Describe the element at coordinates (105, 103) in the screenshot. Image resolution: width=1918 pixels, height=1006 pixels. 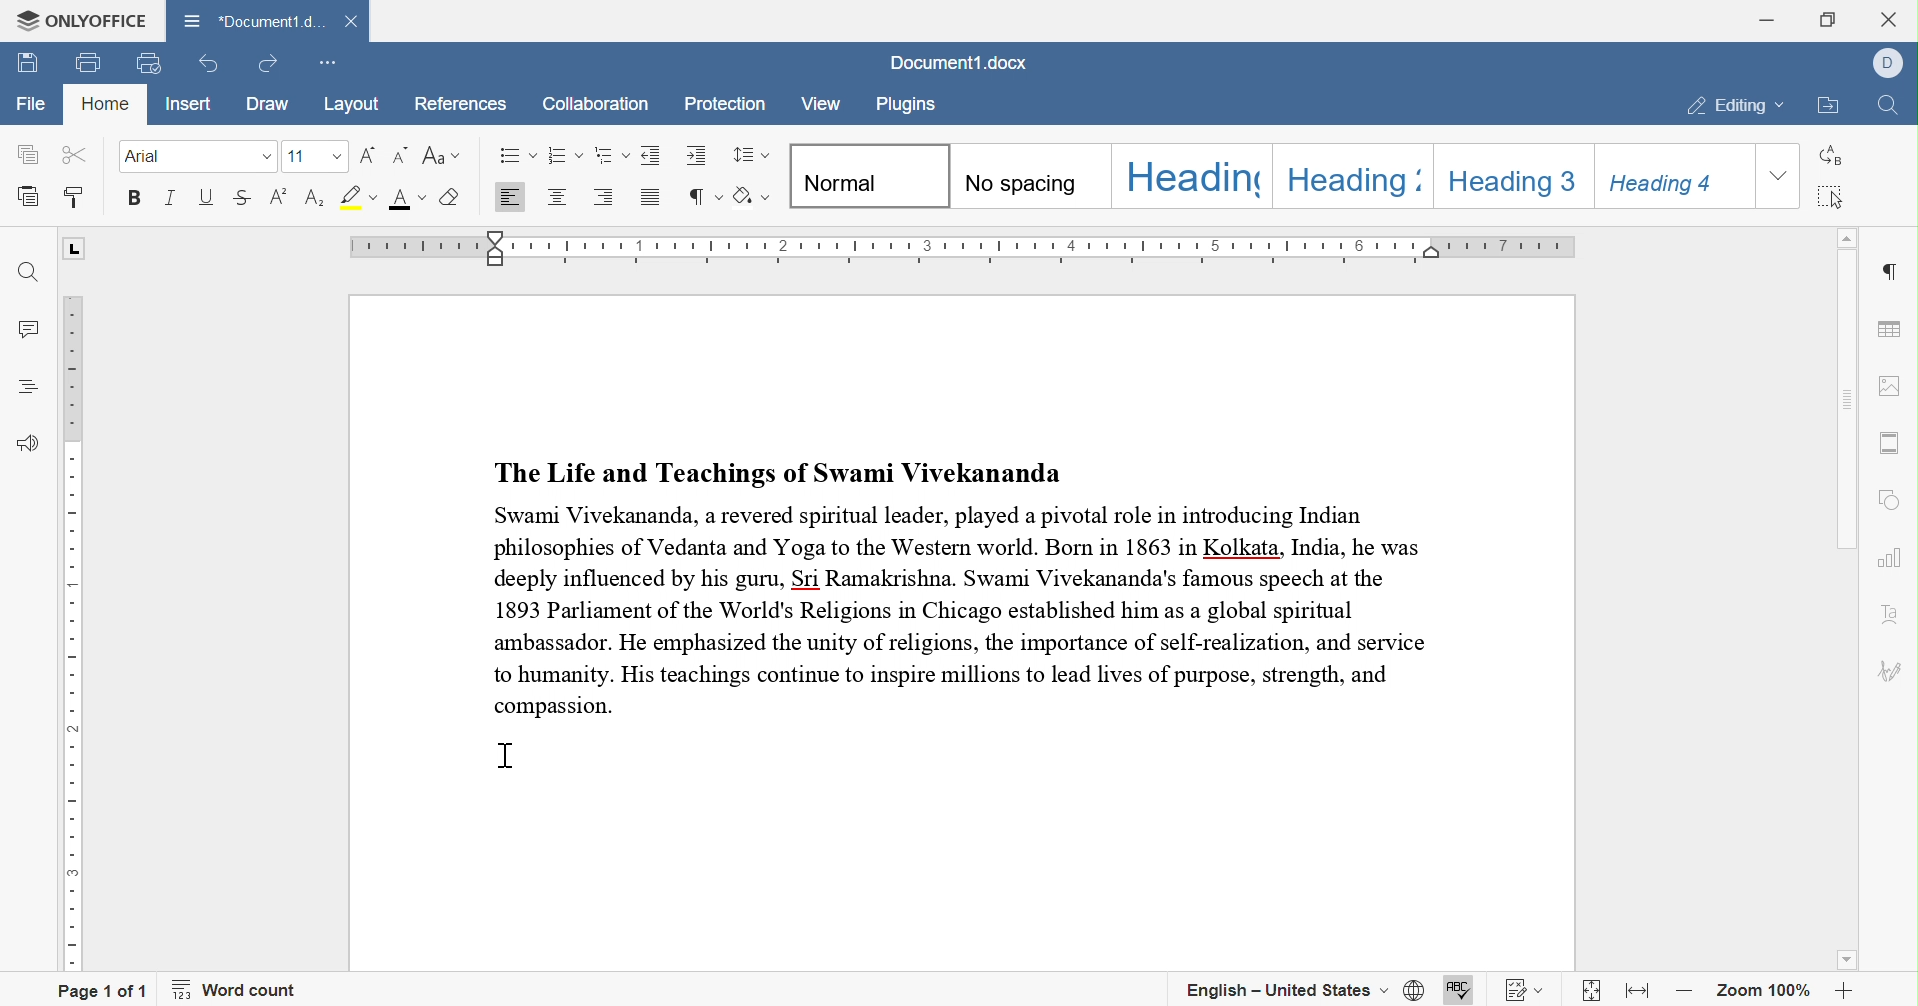
I see `home` at that location.